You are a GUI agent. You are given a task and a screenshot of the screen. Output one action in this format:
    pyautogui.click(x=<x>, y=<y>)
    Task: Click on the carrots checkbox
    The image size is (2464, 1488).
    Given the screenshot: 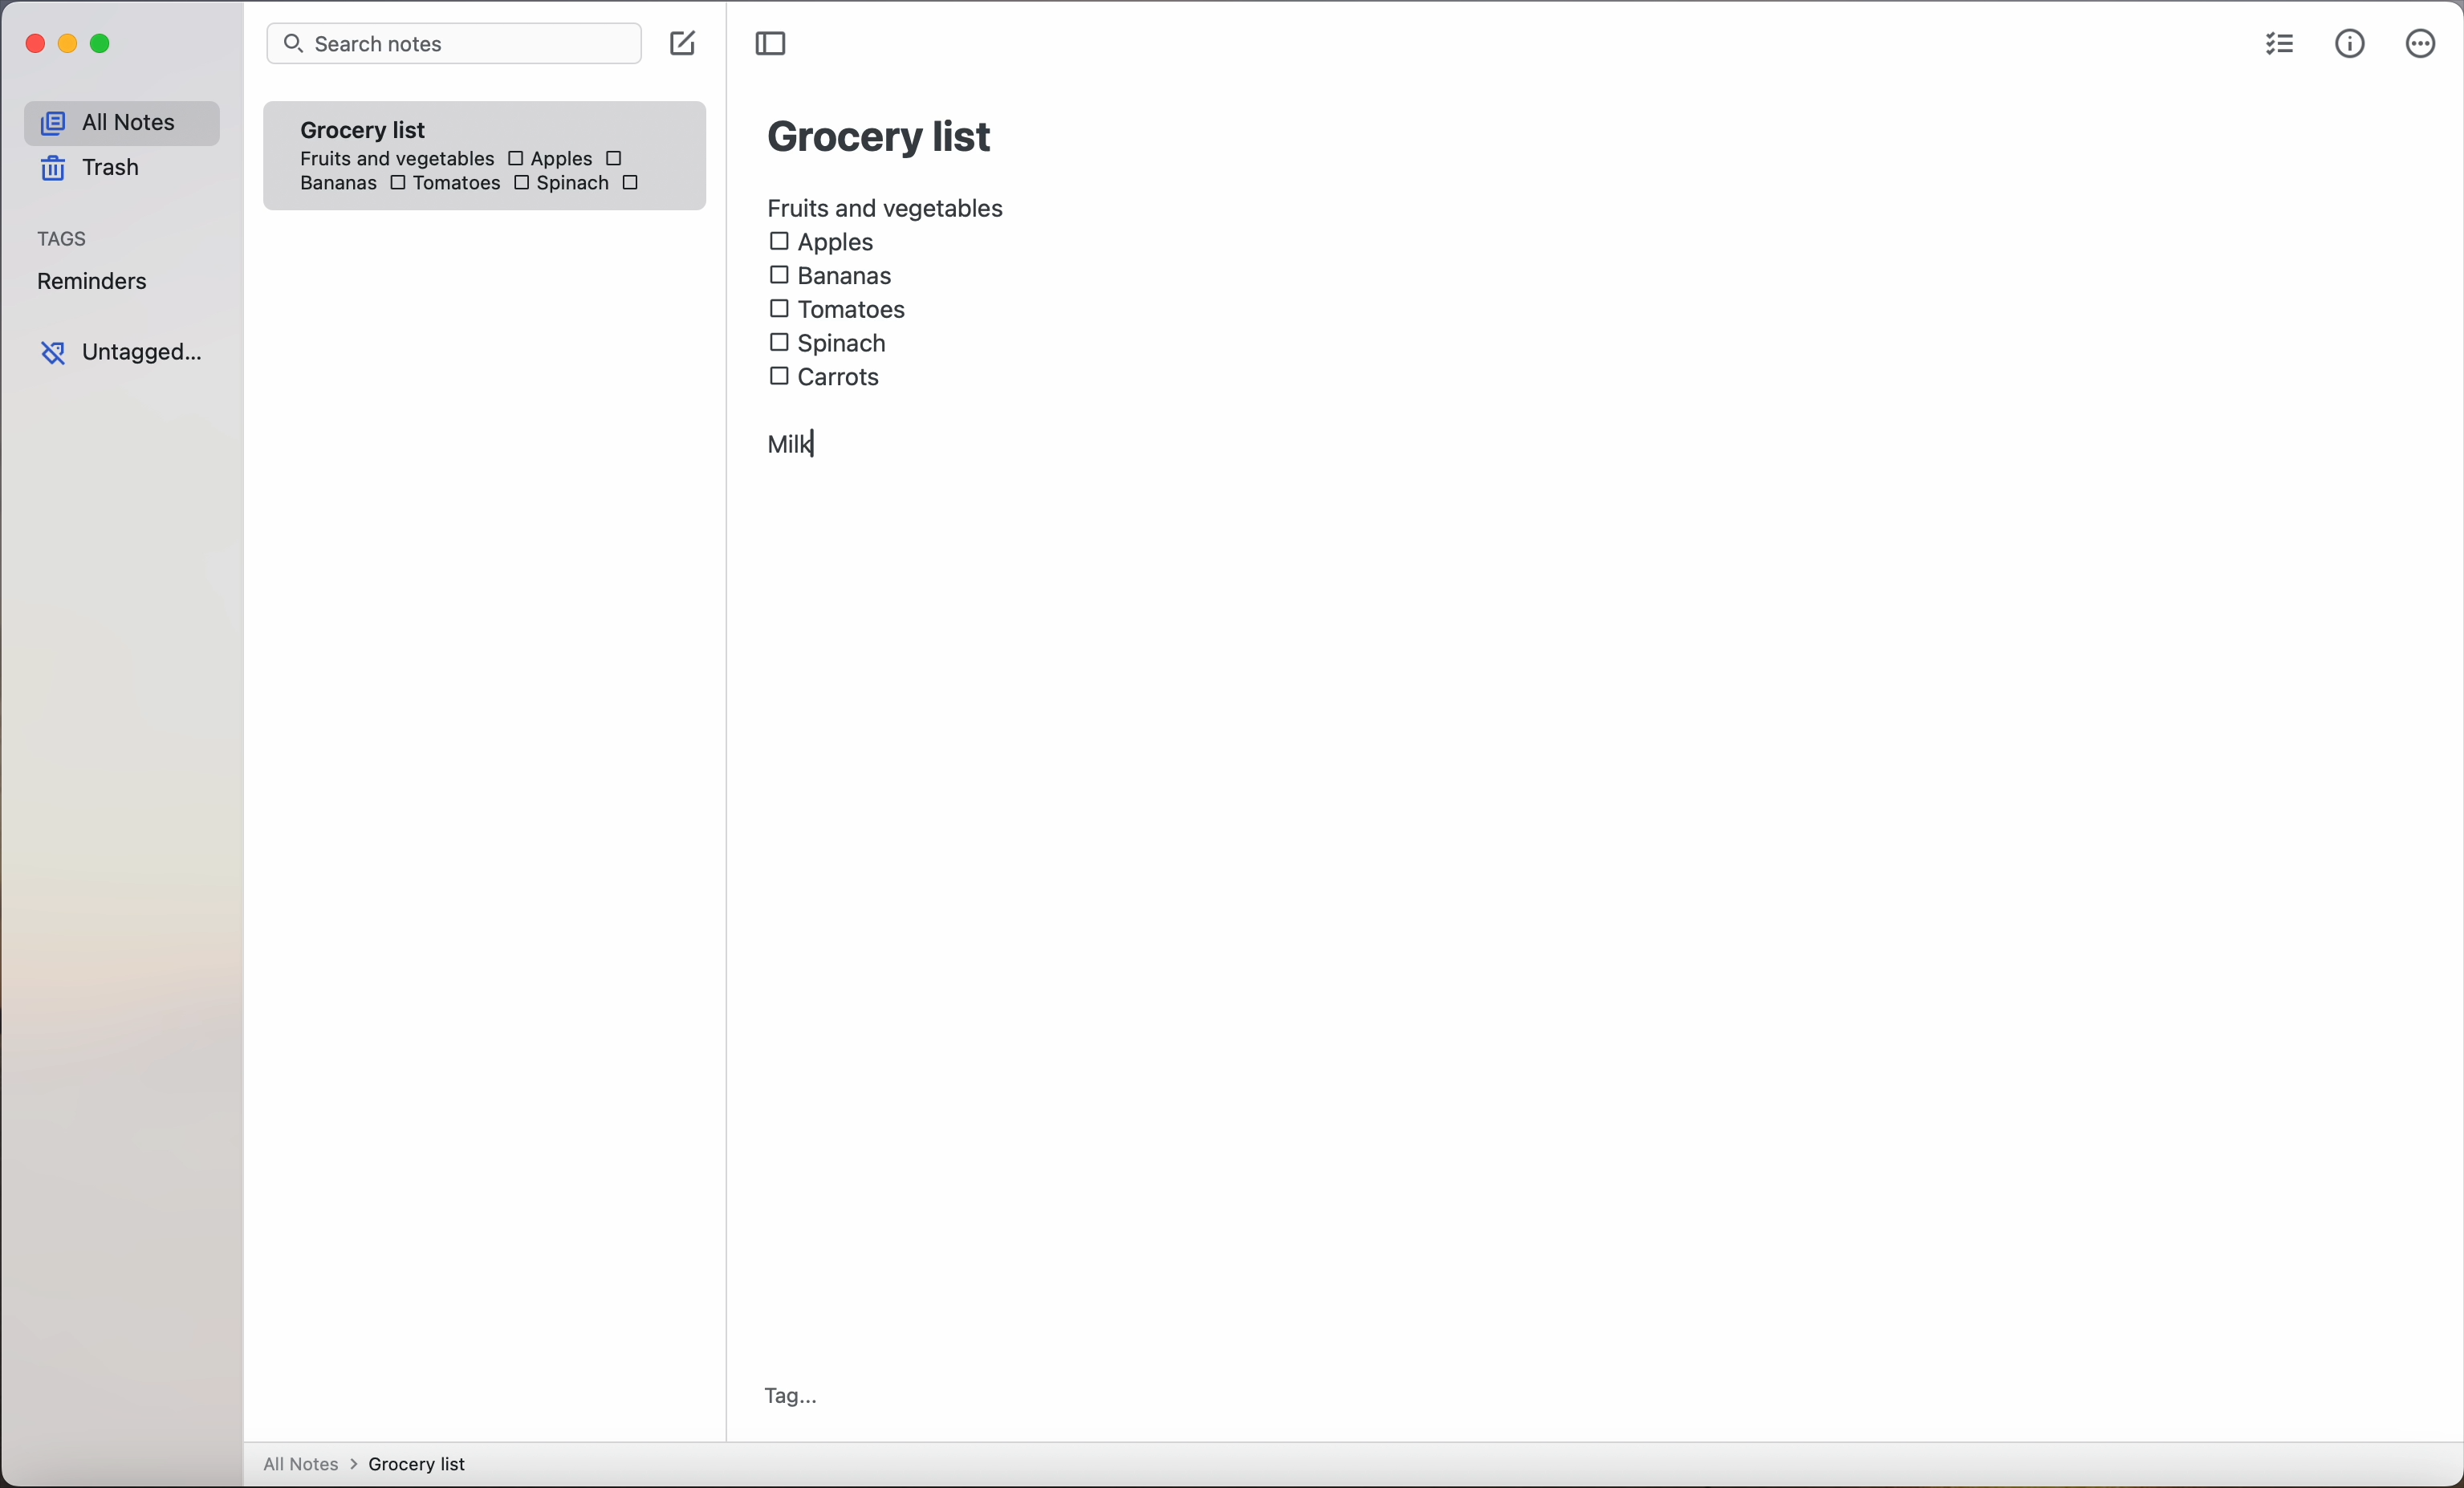 What is the action you would take?
    pyautogui.click(x=831, y=374)
    